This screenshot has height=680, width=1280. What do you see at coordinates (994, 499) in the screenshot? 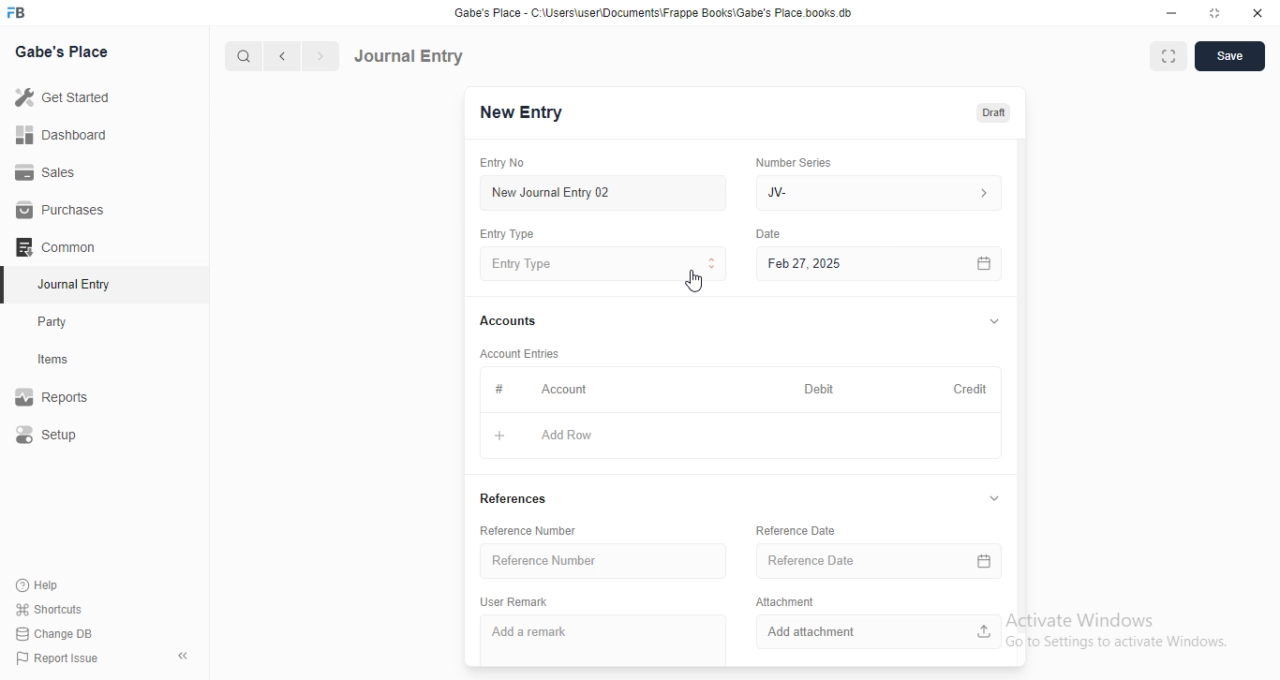
I see `Hide` at bounding box center [994, 499].